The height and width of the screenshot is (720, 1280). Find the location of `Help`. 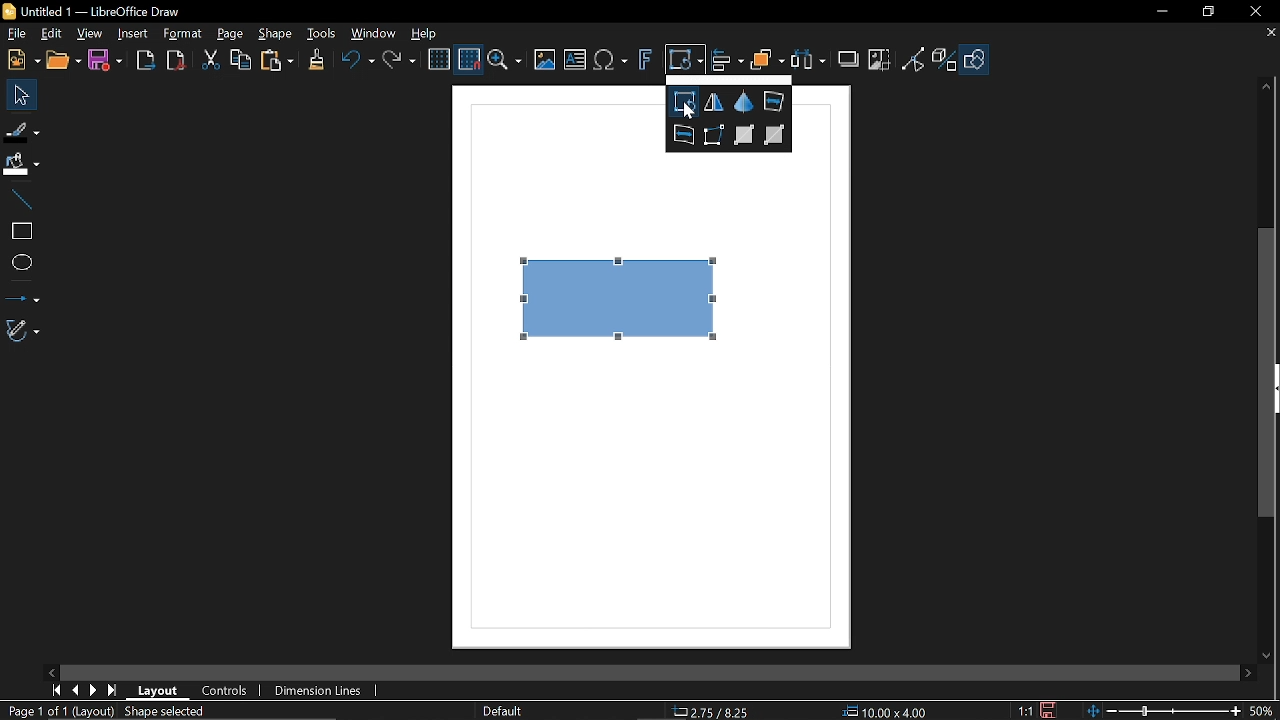

Help is located at coordinates (424, 34).